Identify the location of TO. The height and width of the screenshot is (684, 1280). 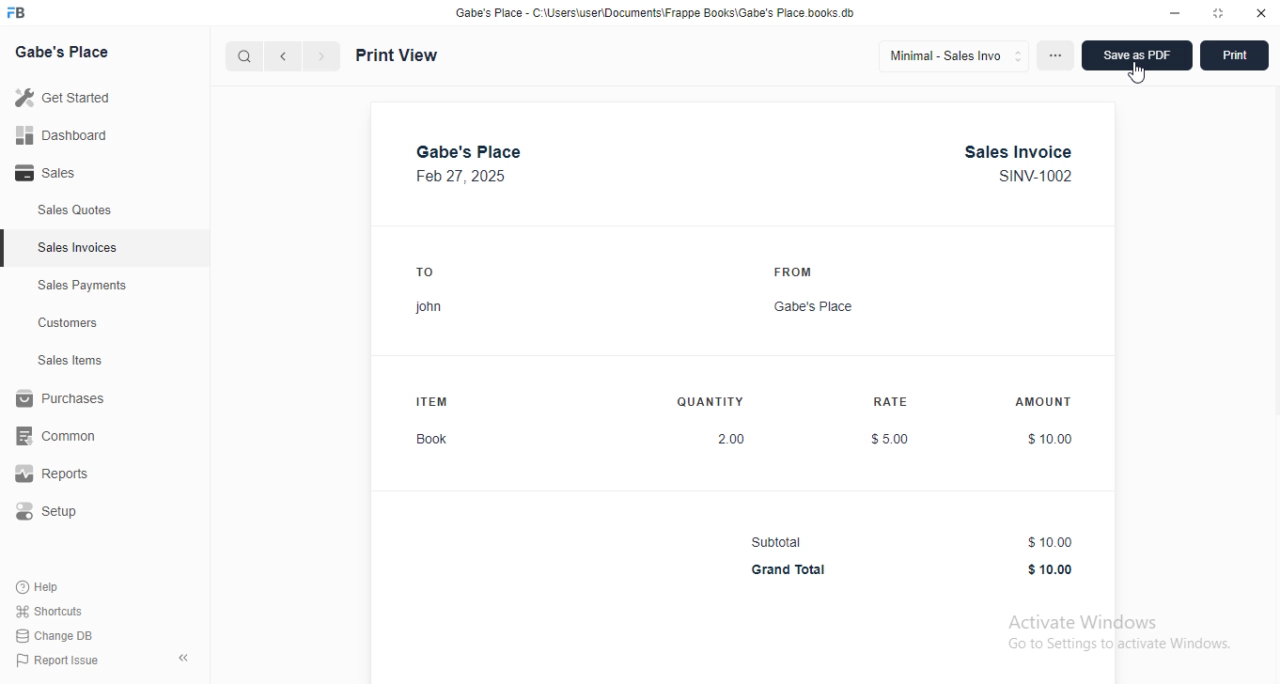
(426, 272).